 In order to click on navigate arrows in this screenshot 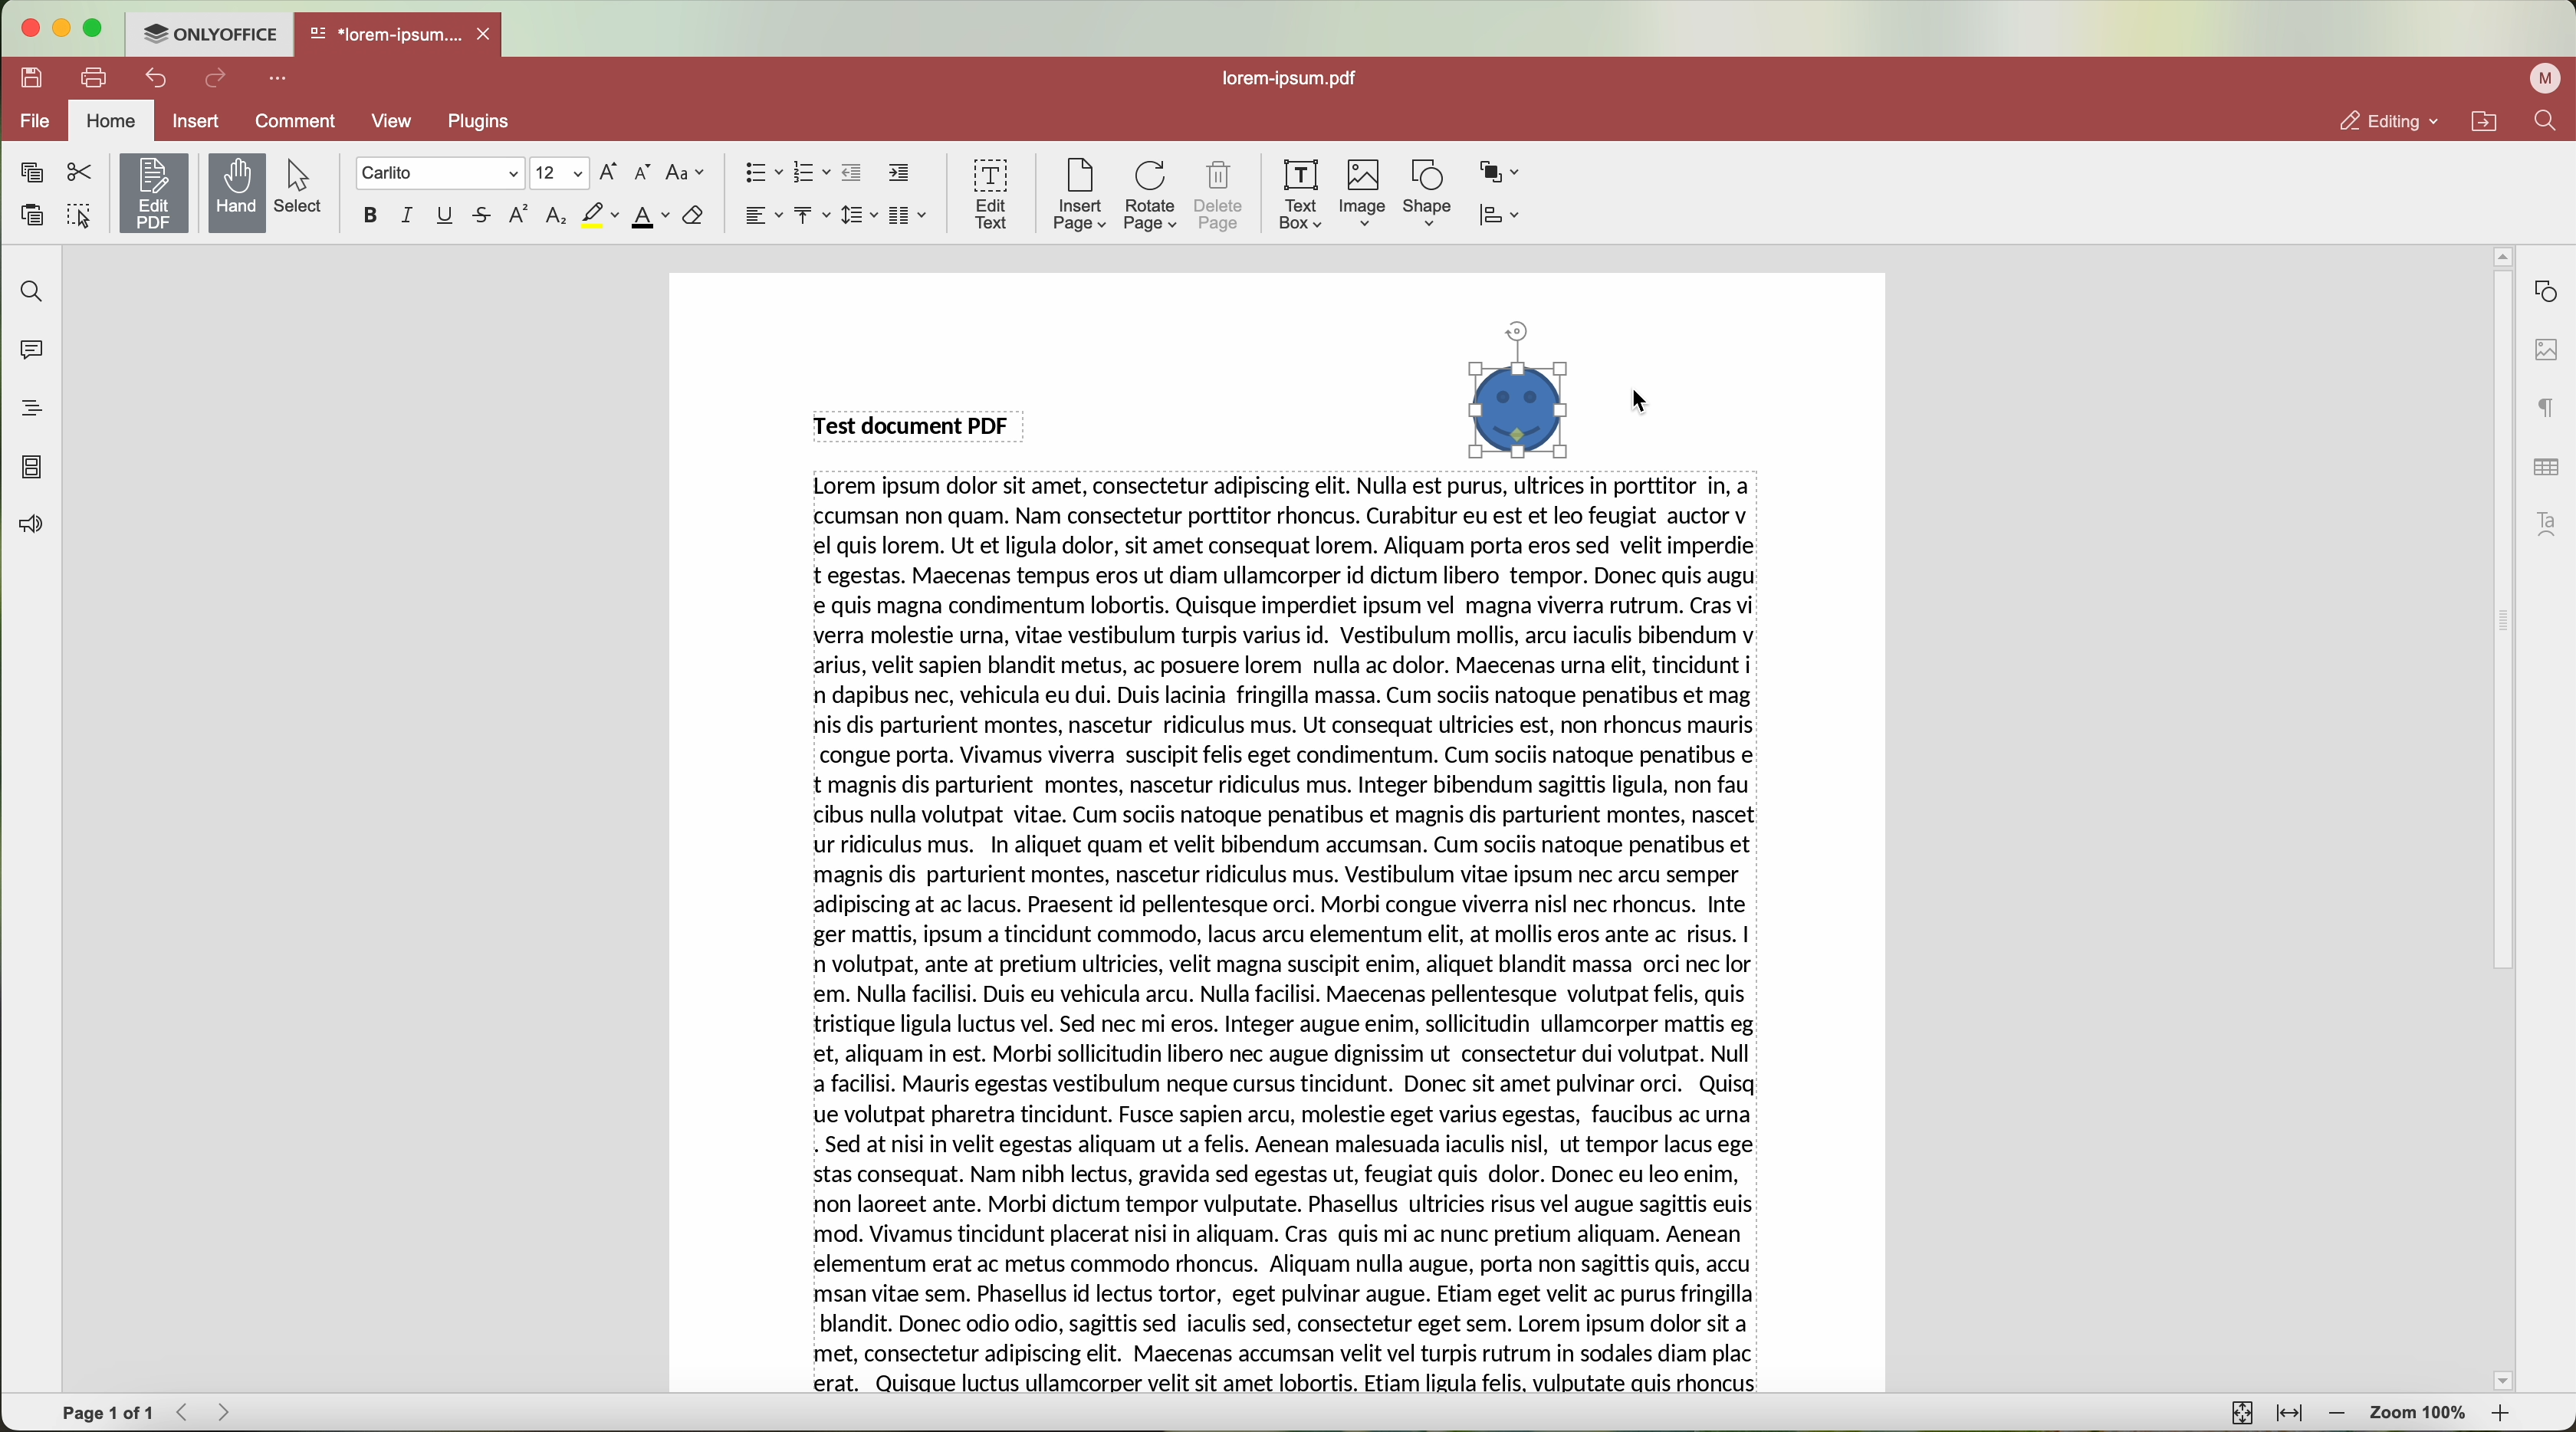, I will do `click(208, 1413)`.